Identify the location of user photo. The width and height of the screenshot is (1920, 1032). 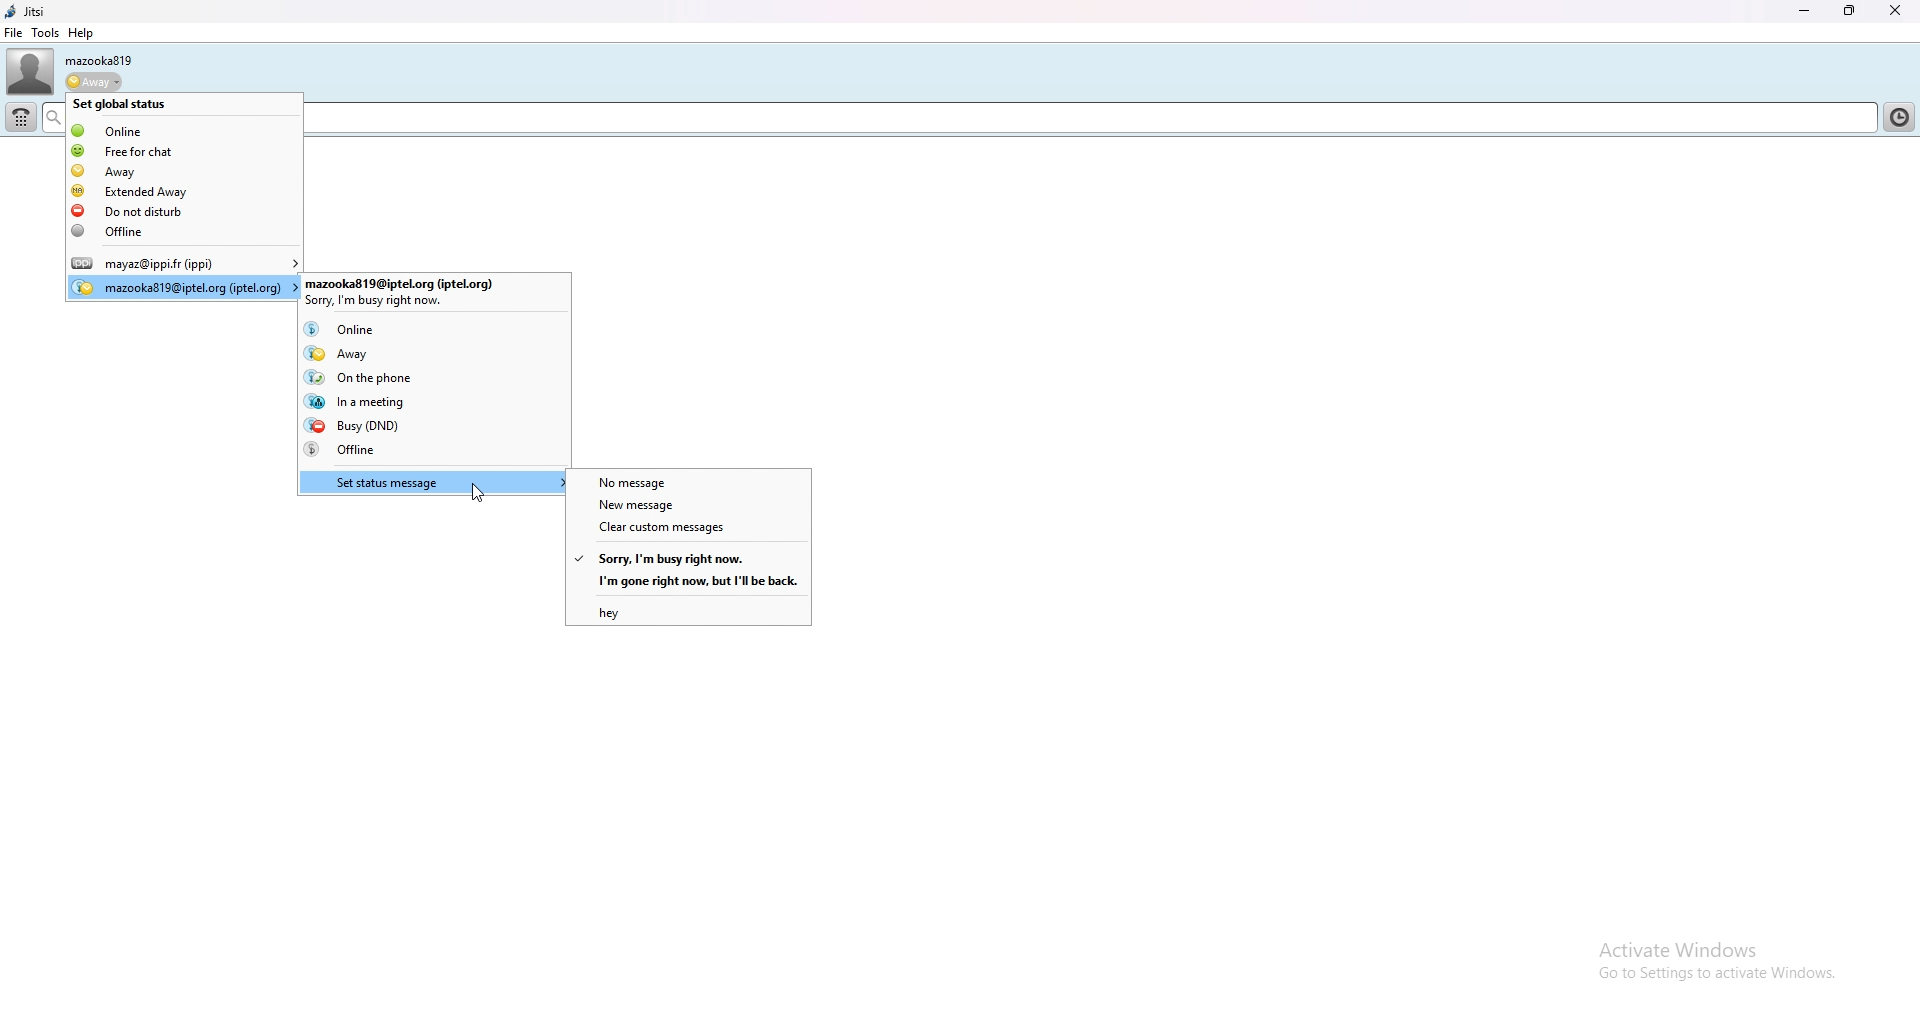
(30, 72).